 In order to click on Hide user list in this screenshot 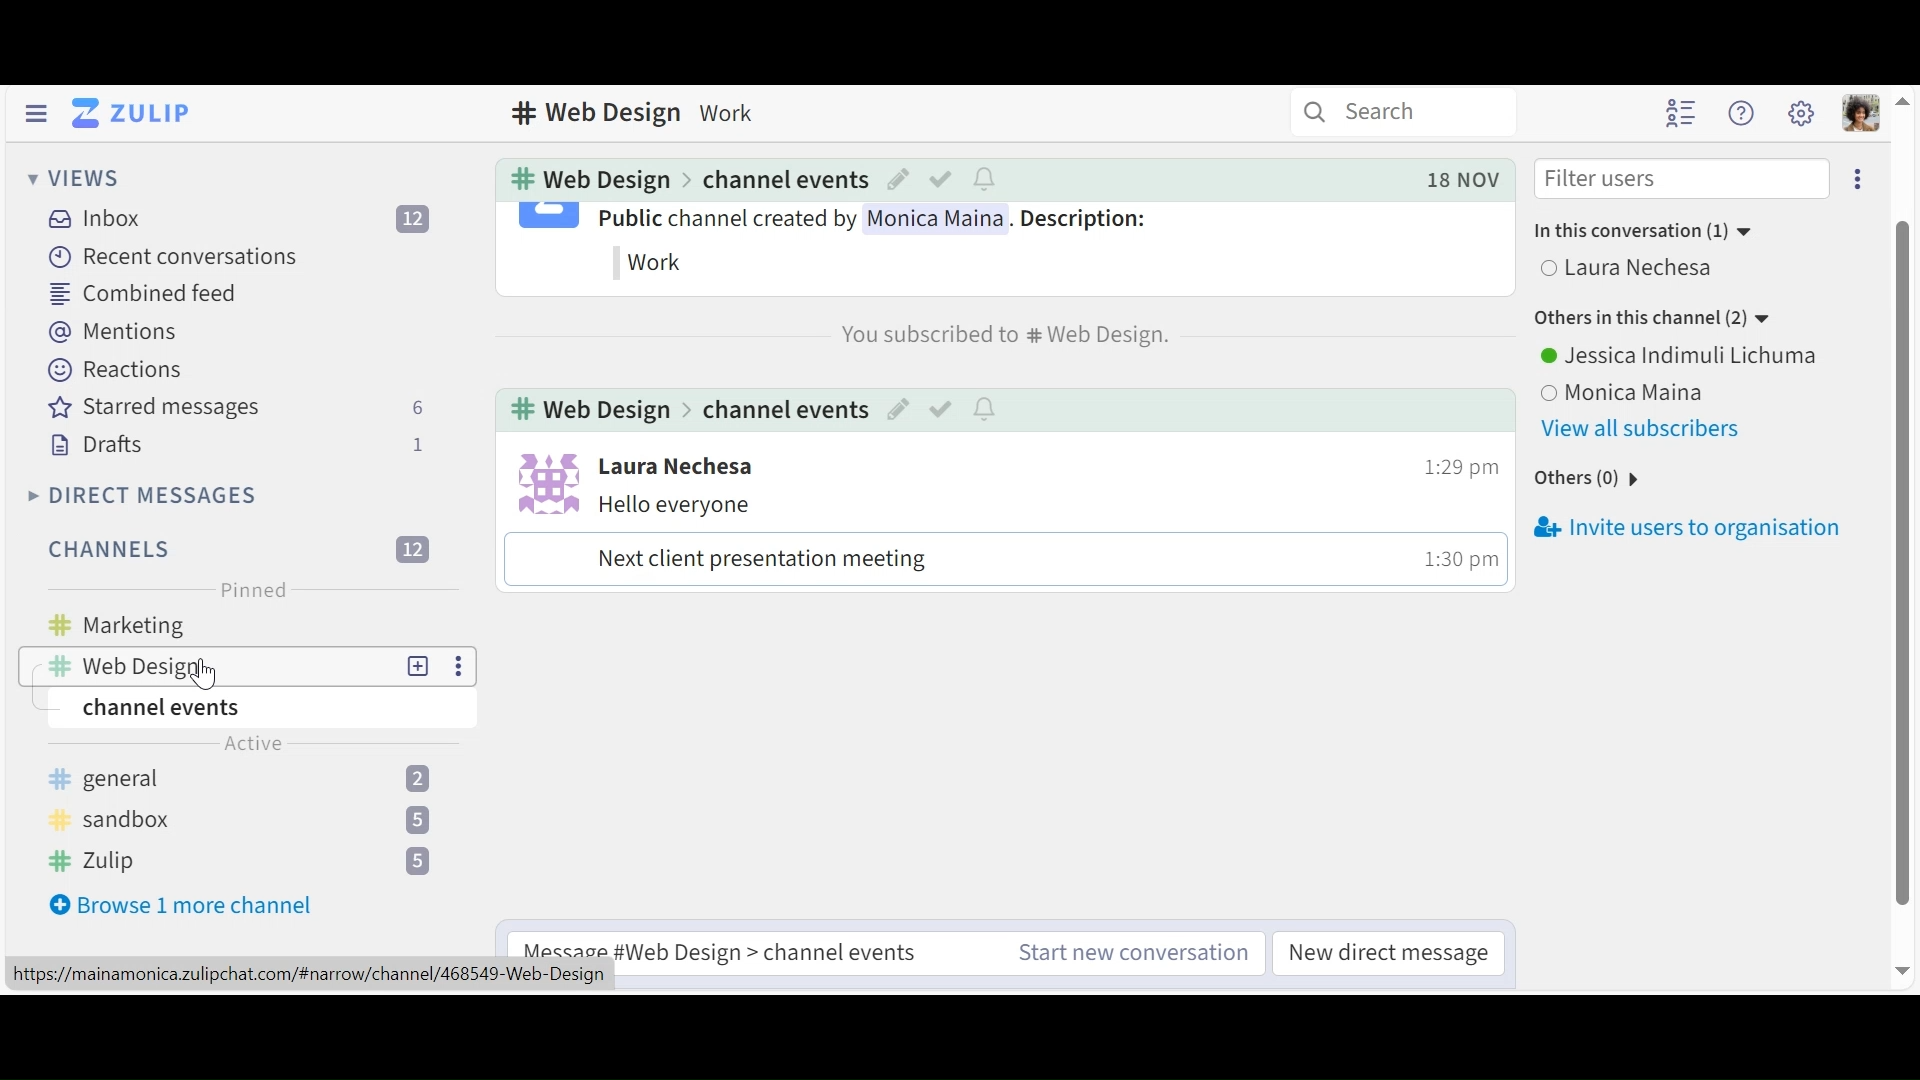, I will do `click(1682, 113)`.